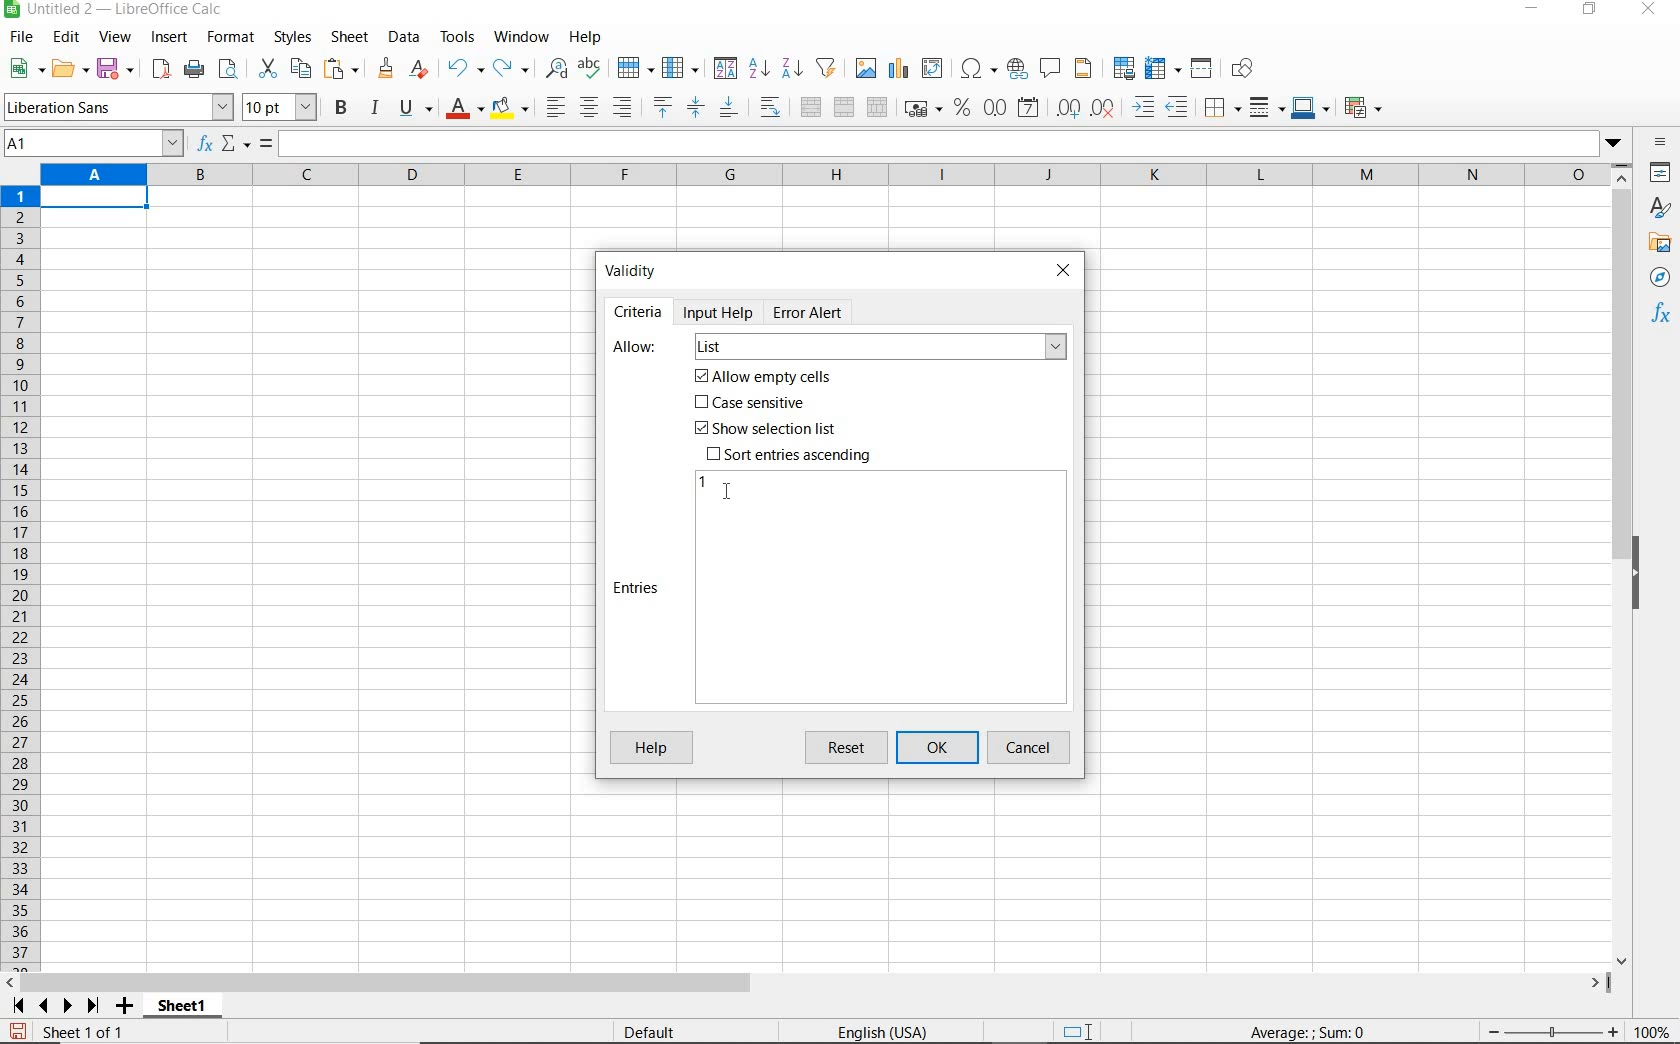 This screenshot has width=1680, height=1044. What do you see at coordinates (464, 69) in the screenshot?
I see `undo` at bounding box center [464, 69].